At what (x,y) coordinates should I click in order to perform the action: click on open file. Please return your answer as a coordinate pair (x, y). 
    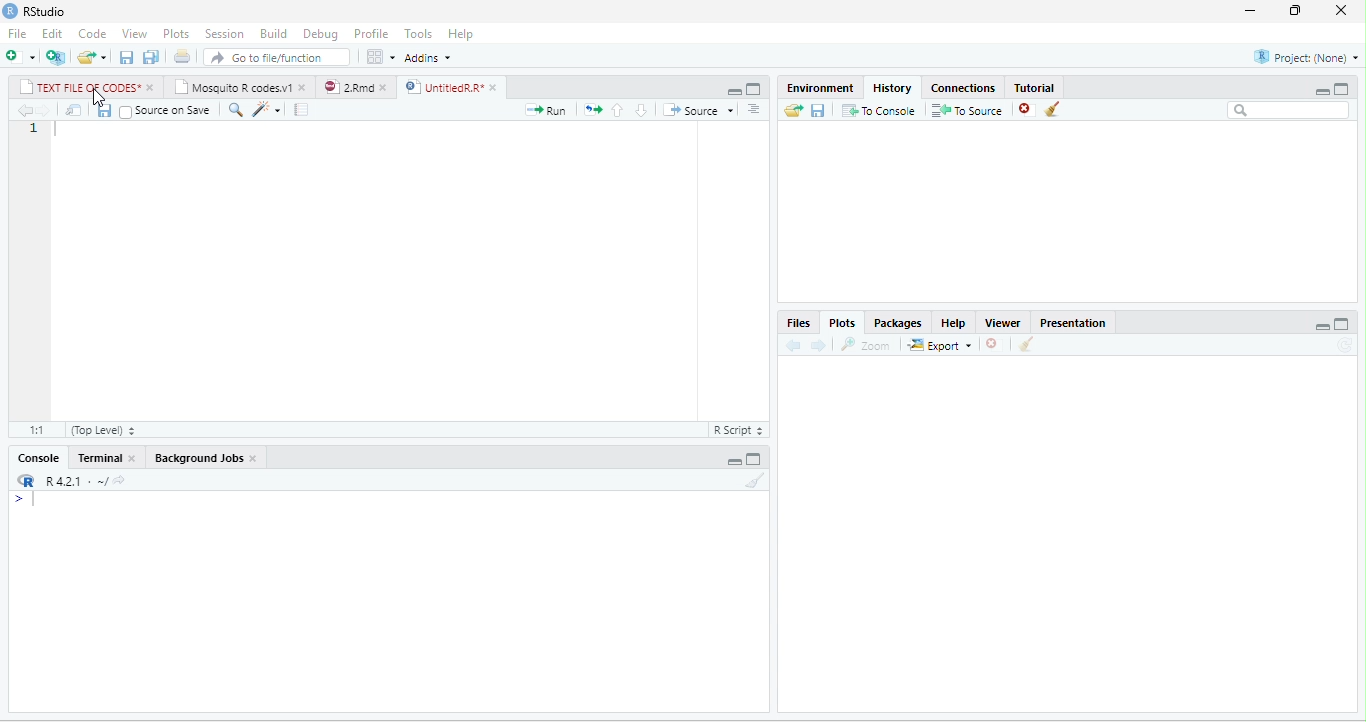
    Looking at the image, I should click on (92, 57).